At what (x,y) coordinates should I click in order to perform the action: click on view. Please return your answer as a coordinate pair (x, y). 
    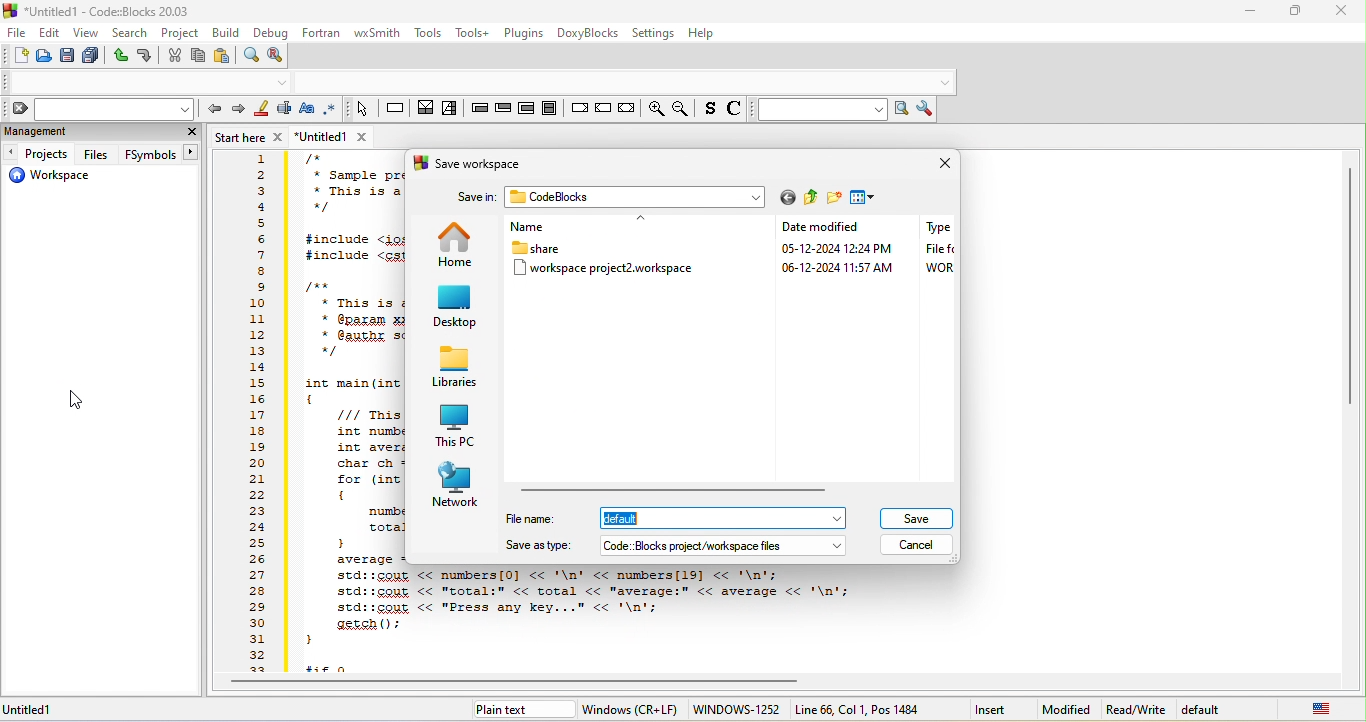
    Looking at the image, I should click on (87, 34).